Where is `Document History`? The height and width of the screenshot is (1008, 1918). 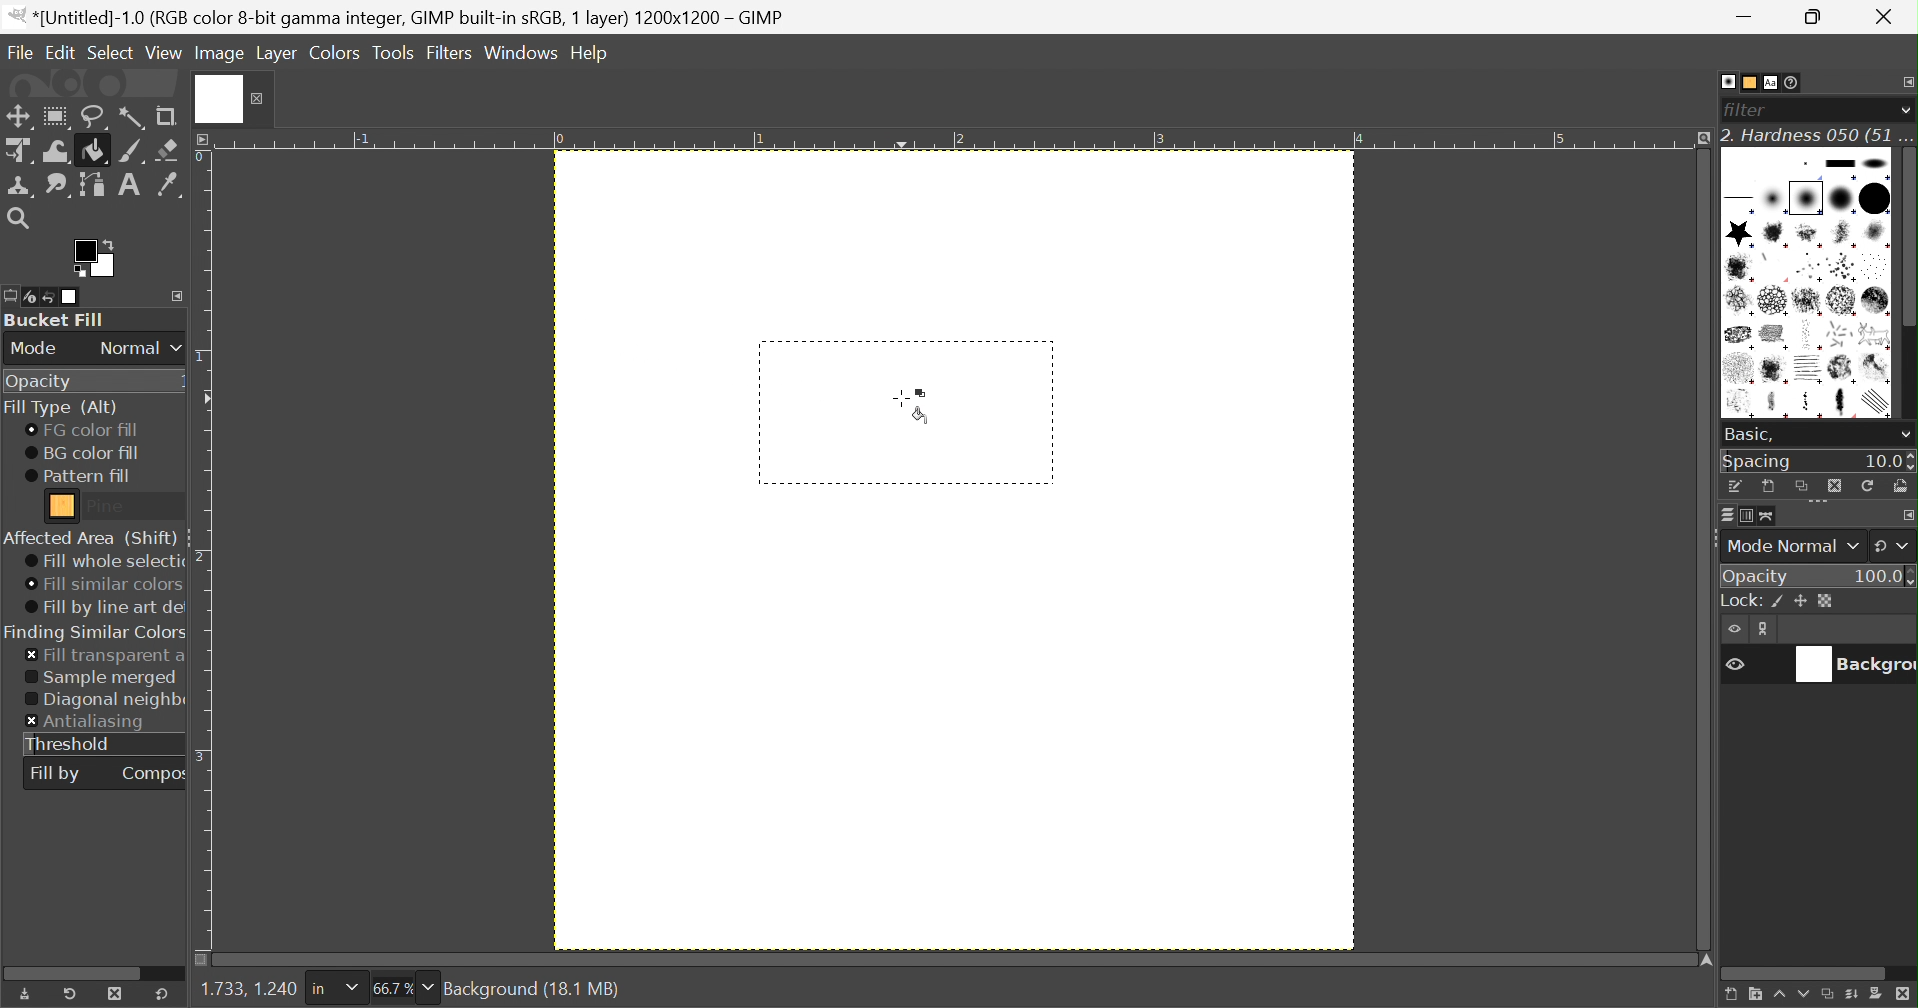 Document History is located at coordinates (1793, 82).